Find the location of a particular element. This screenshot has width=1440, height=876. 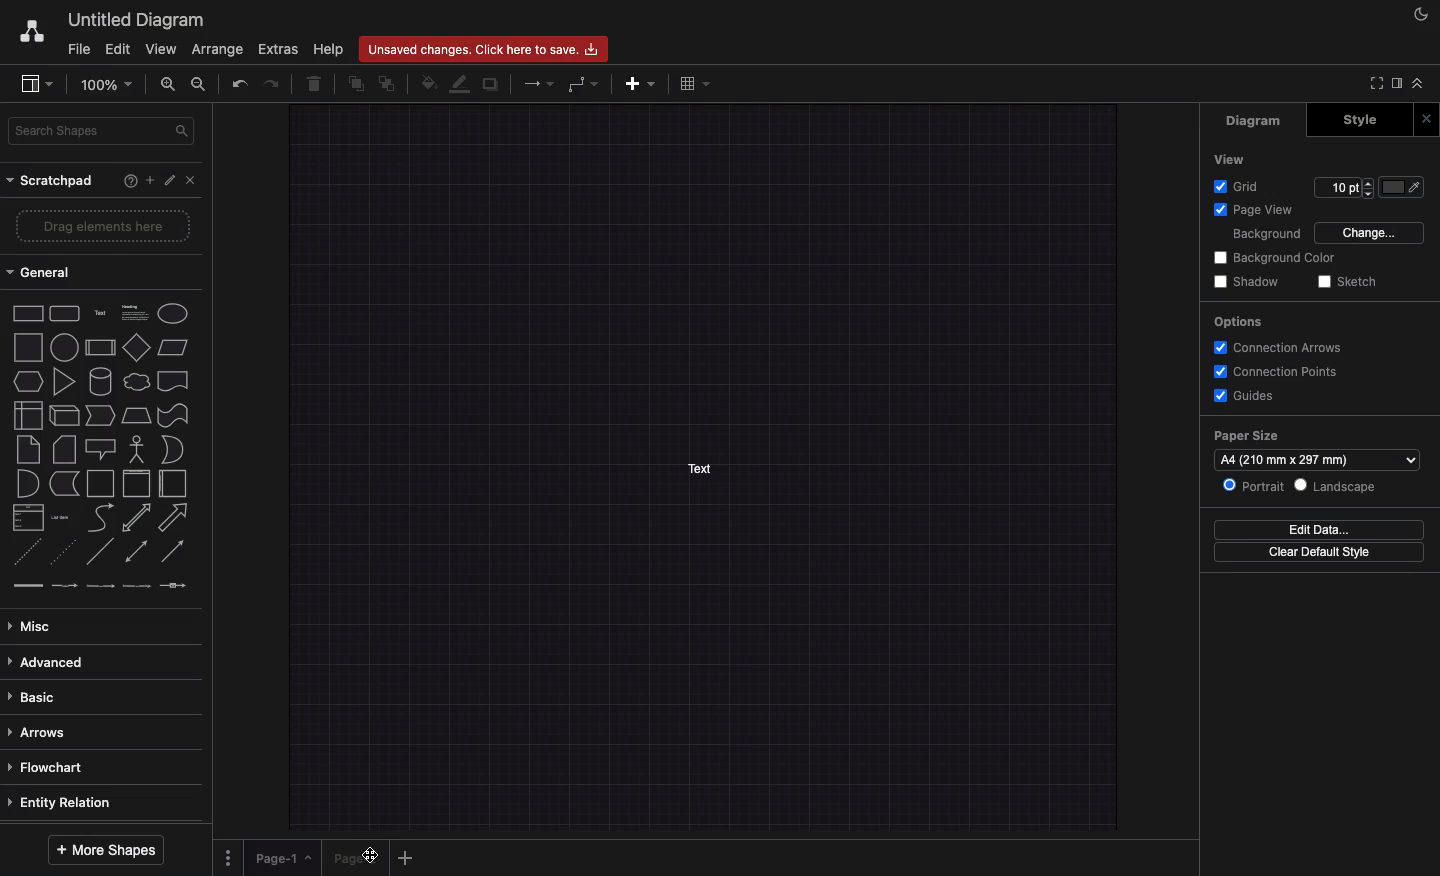

Diagram is located at coordinates (1256, 122).